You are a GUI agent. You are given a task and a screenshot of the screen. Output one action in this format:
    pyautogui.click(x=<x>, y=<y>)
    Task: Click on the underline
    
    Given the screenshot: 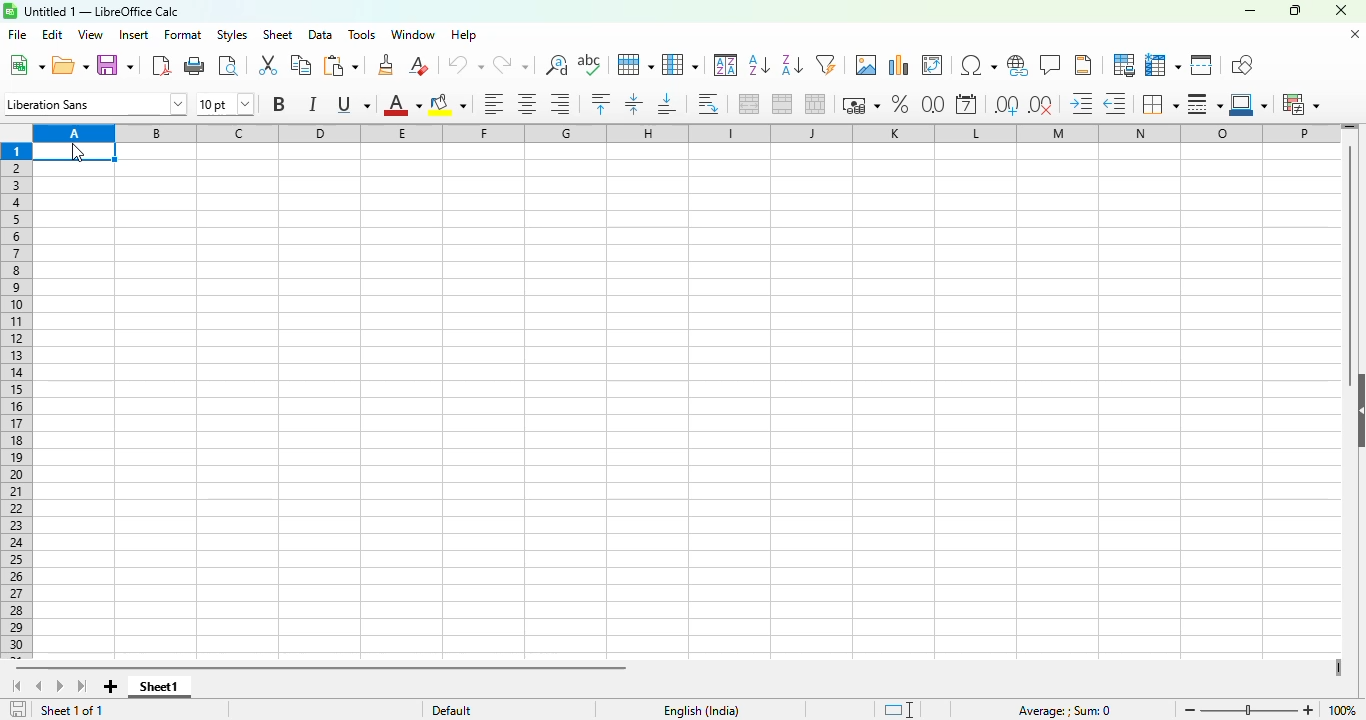 What is the action you would take?
    pyautogui.click(x=353, y=104)
    